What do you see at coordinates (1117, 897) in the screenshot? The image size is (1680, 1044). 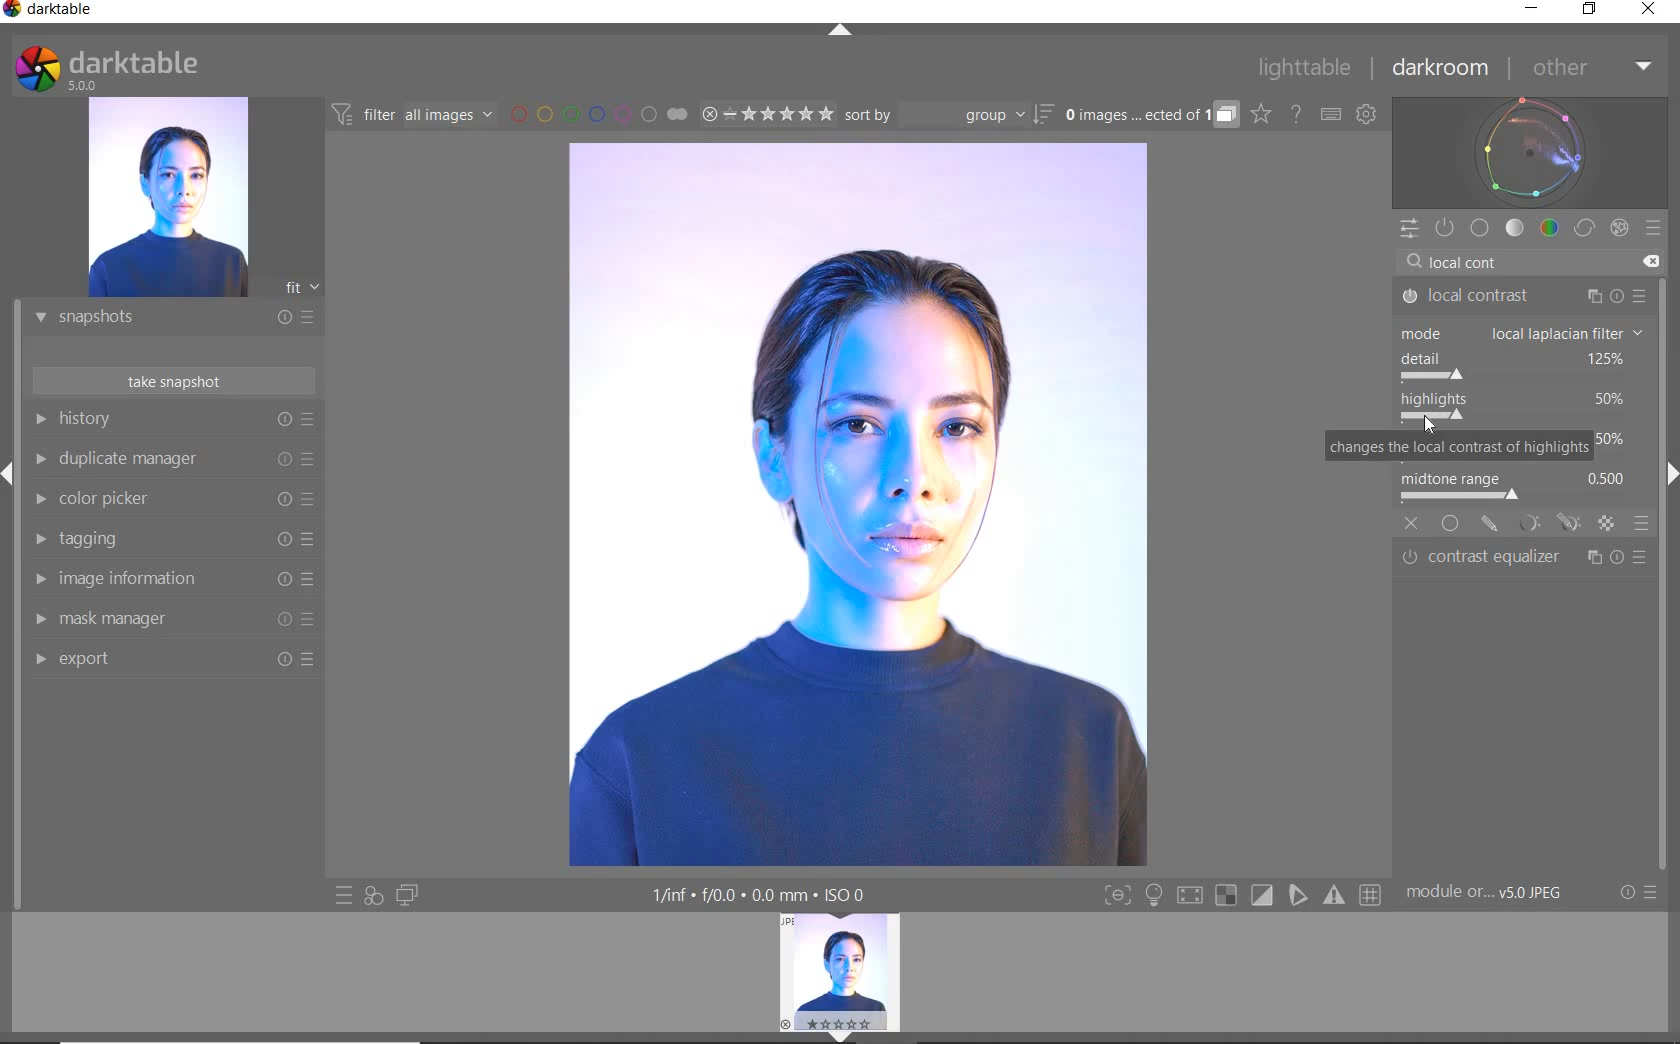 I see `Button` at bounding box center [1117, 897].